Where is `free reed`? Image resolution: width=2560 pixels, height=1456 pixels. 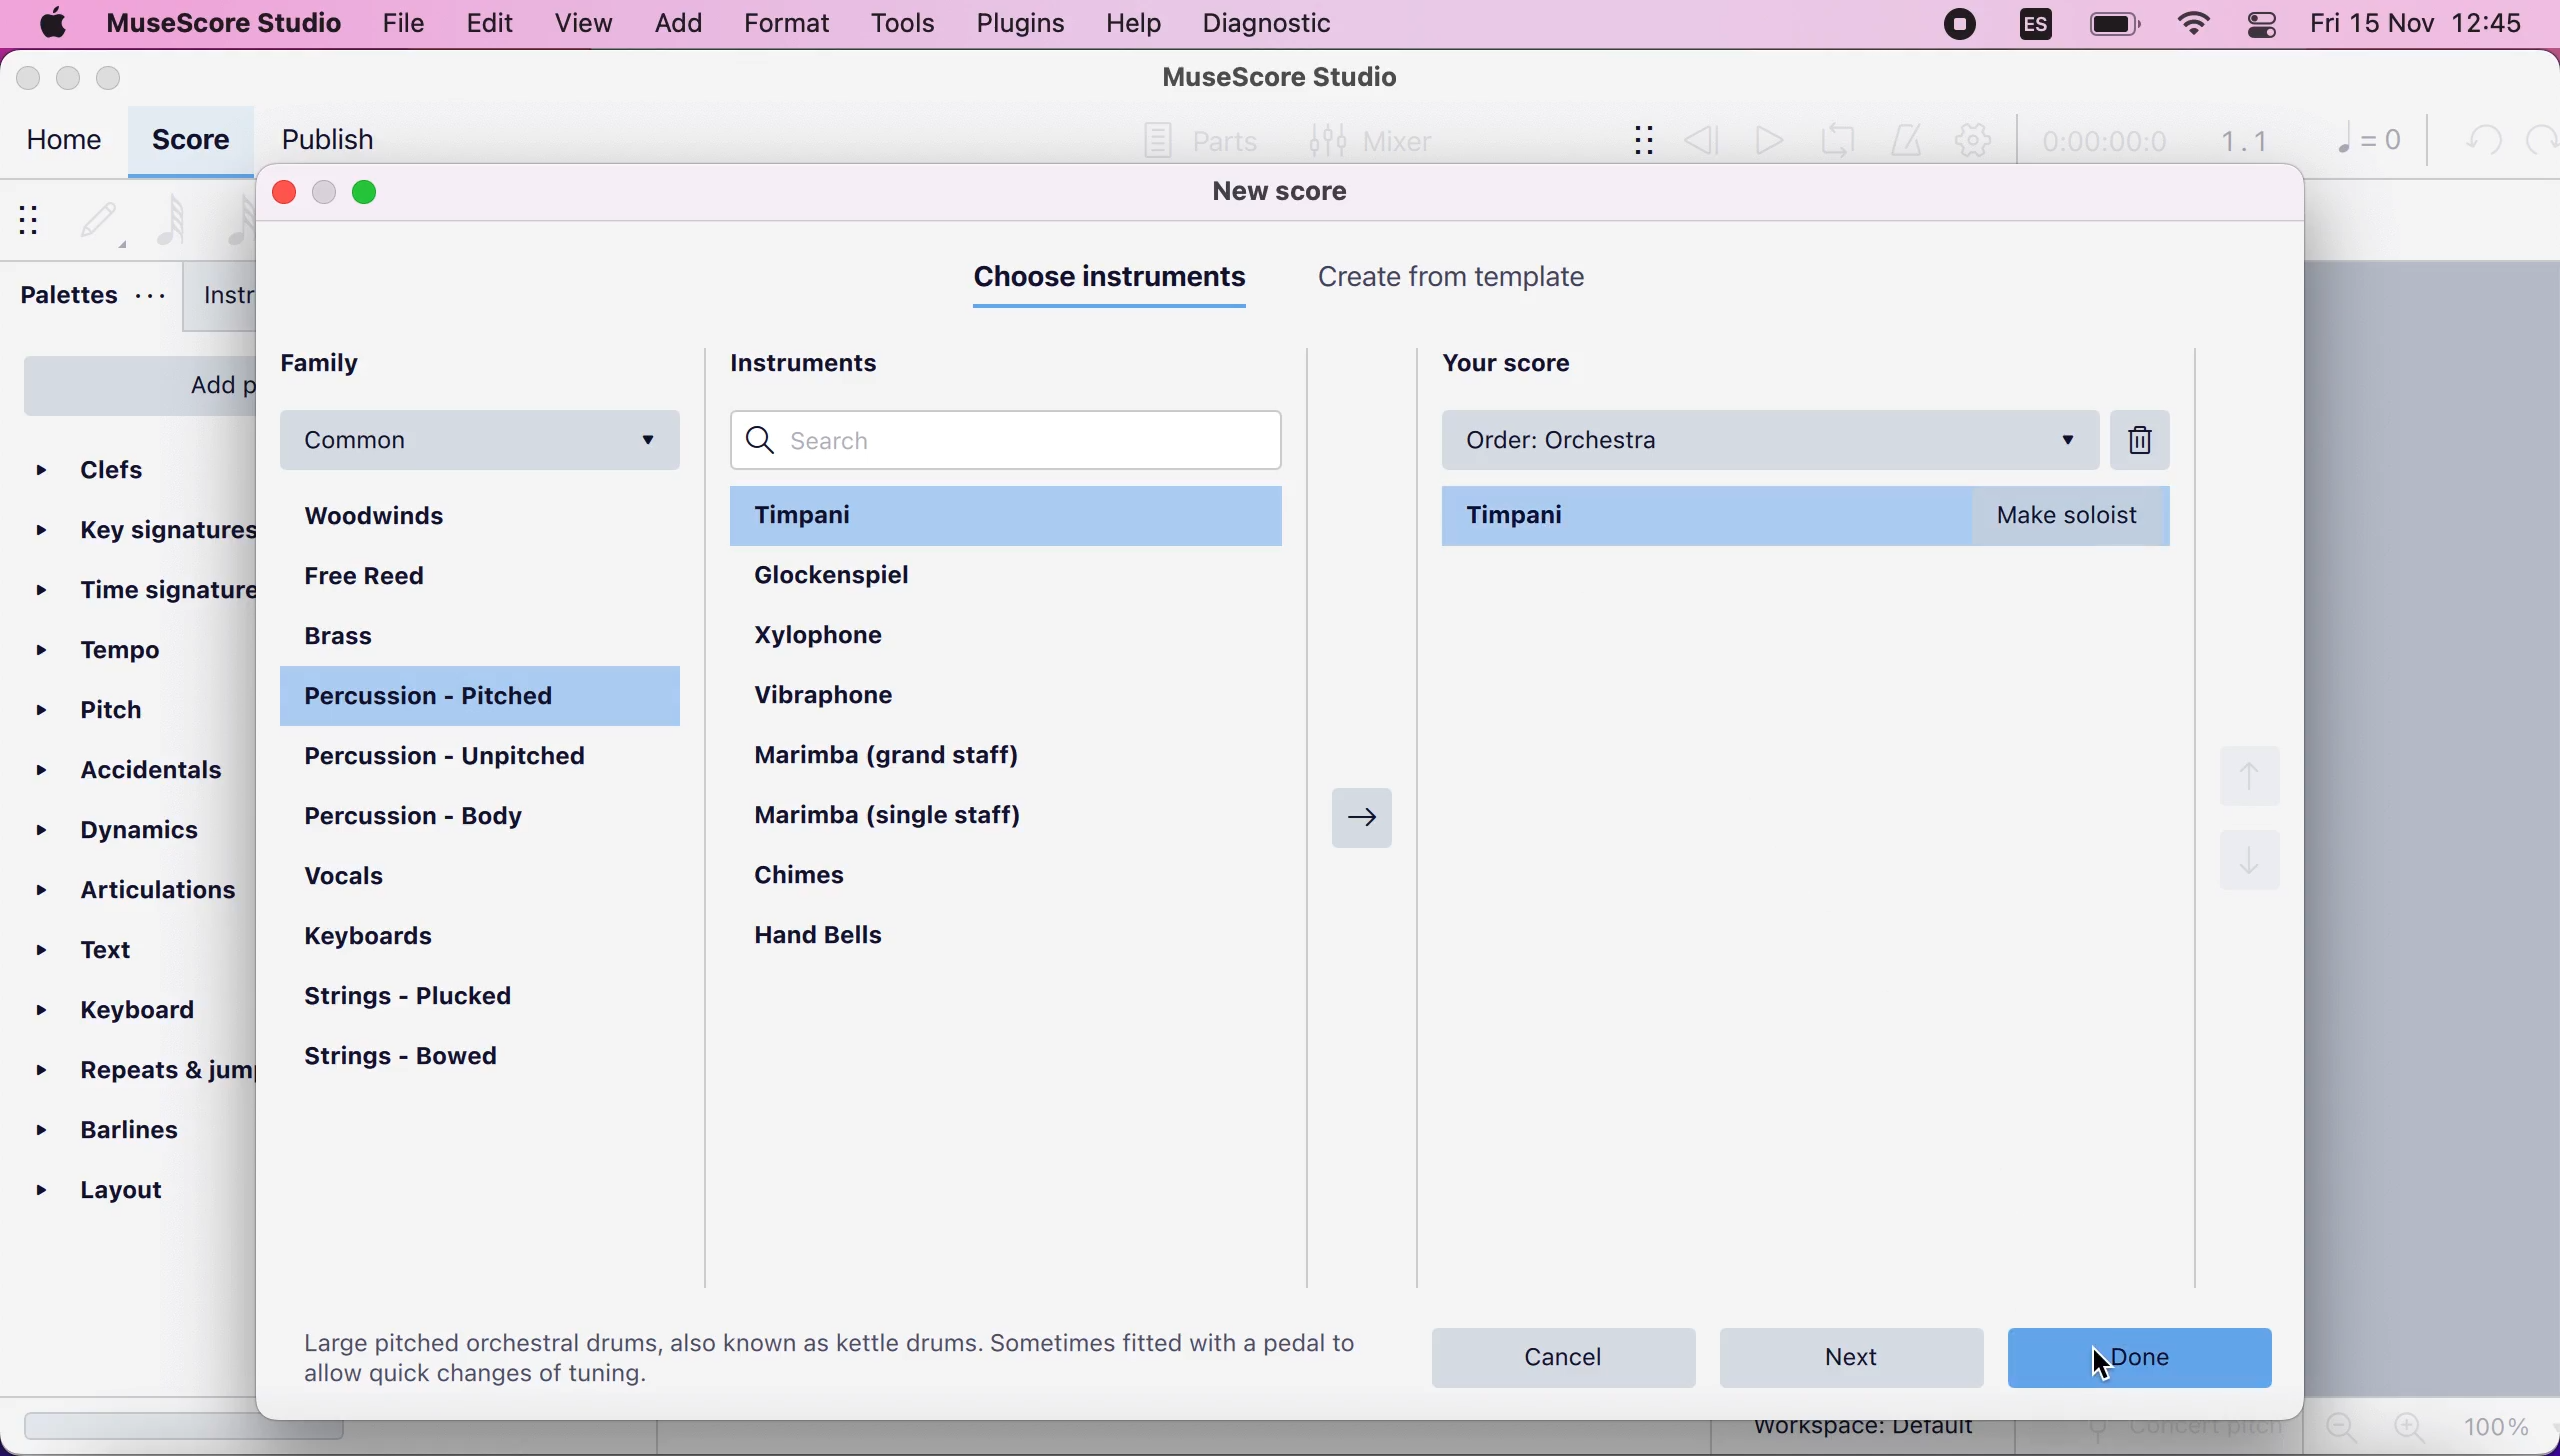 free reed is located at coordinates (416, 579).